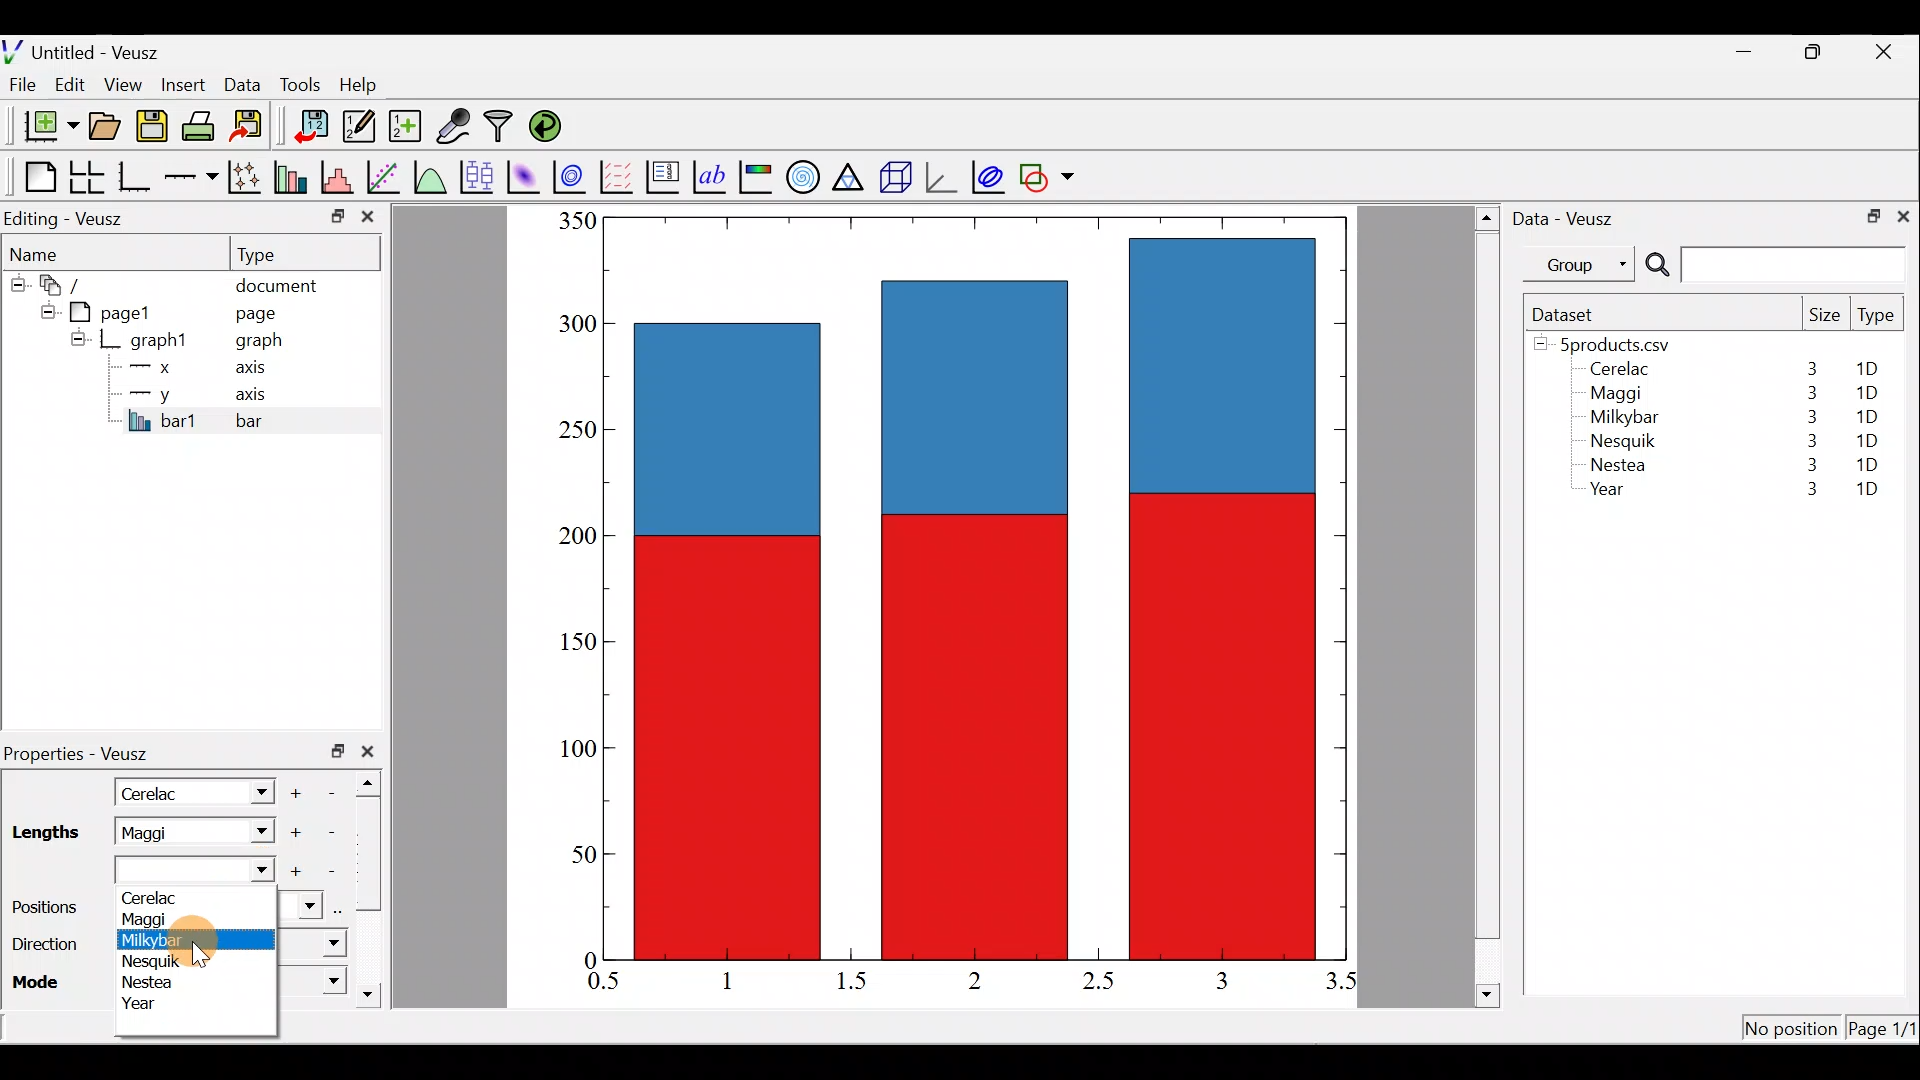  I want to click on hide, so click(78, 338).